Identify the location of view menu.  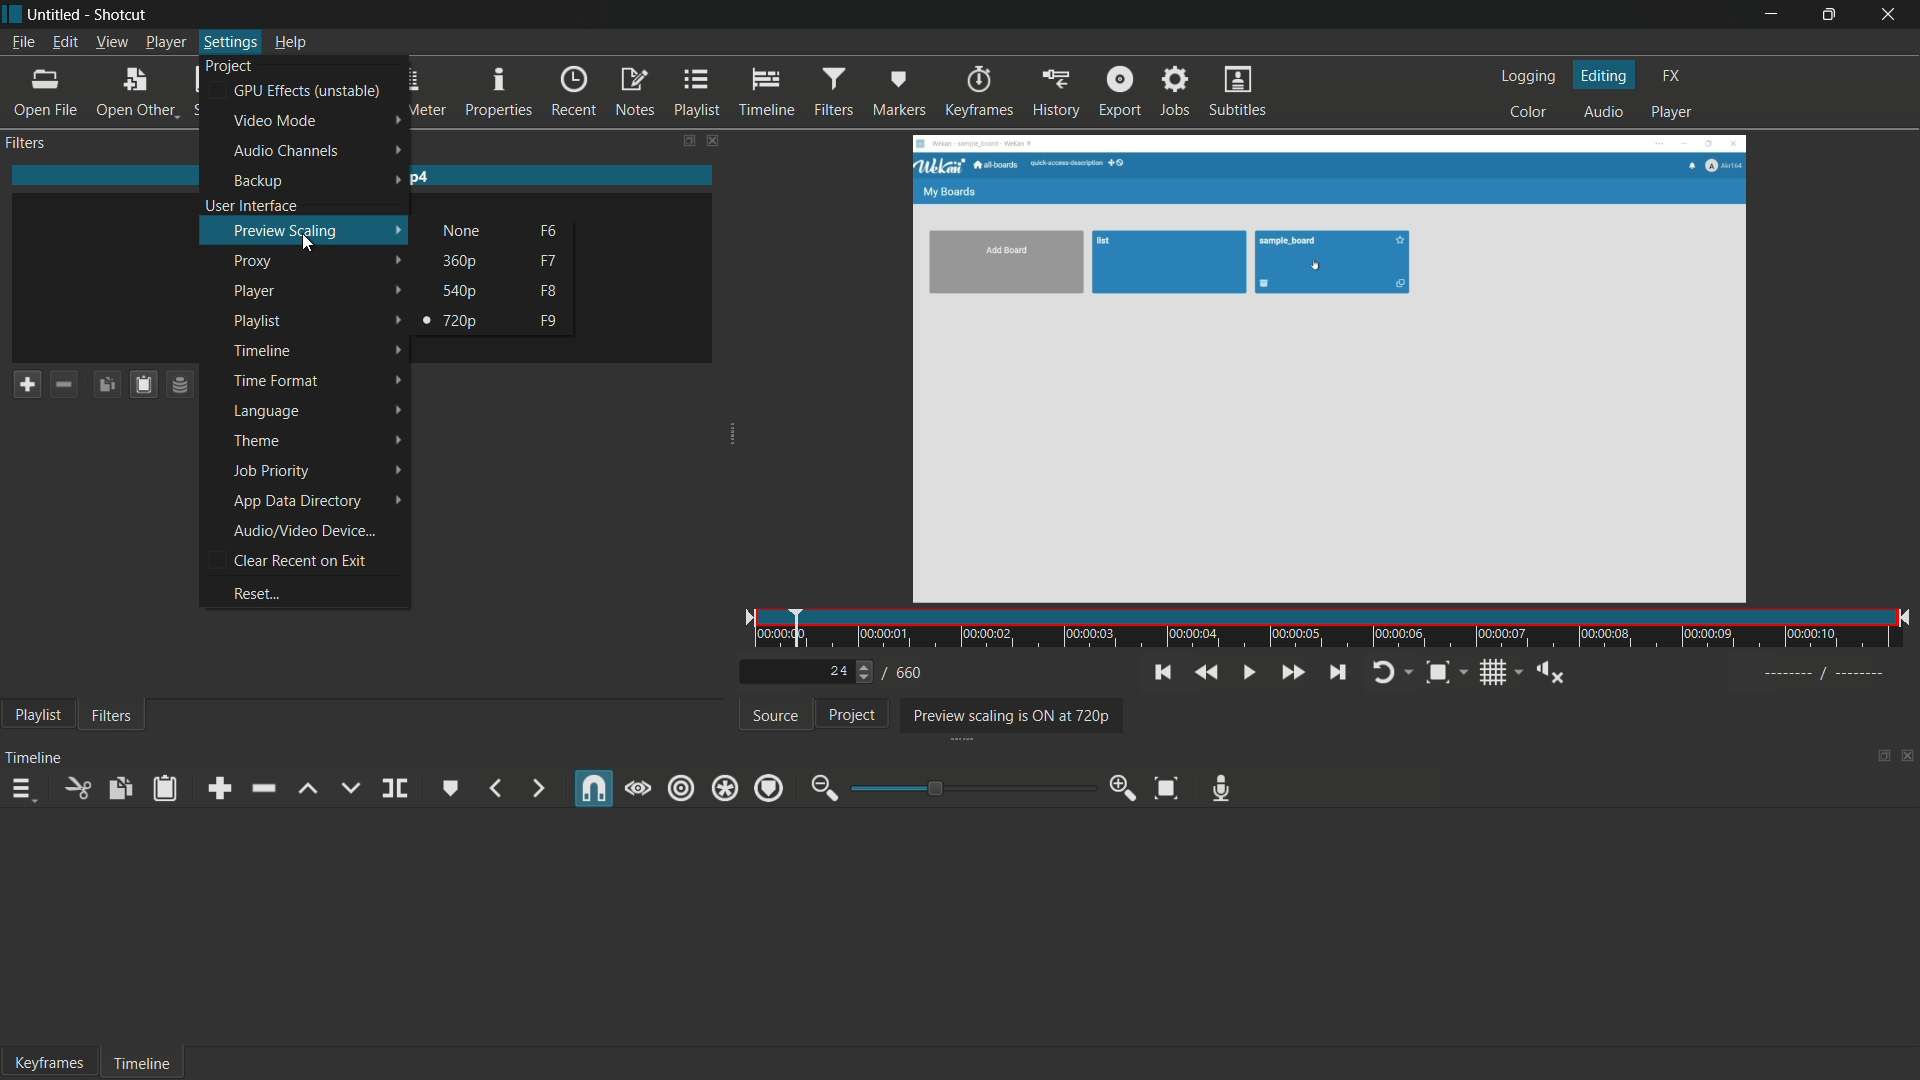
(111, 41).